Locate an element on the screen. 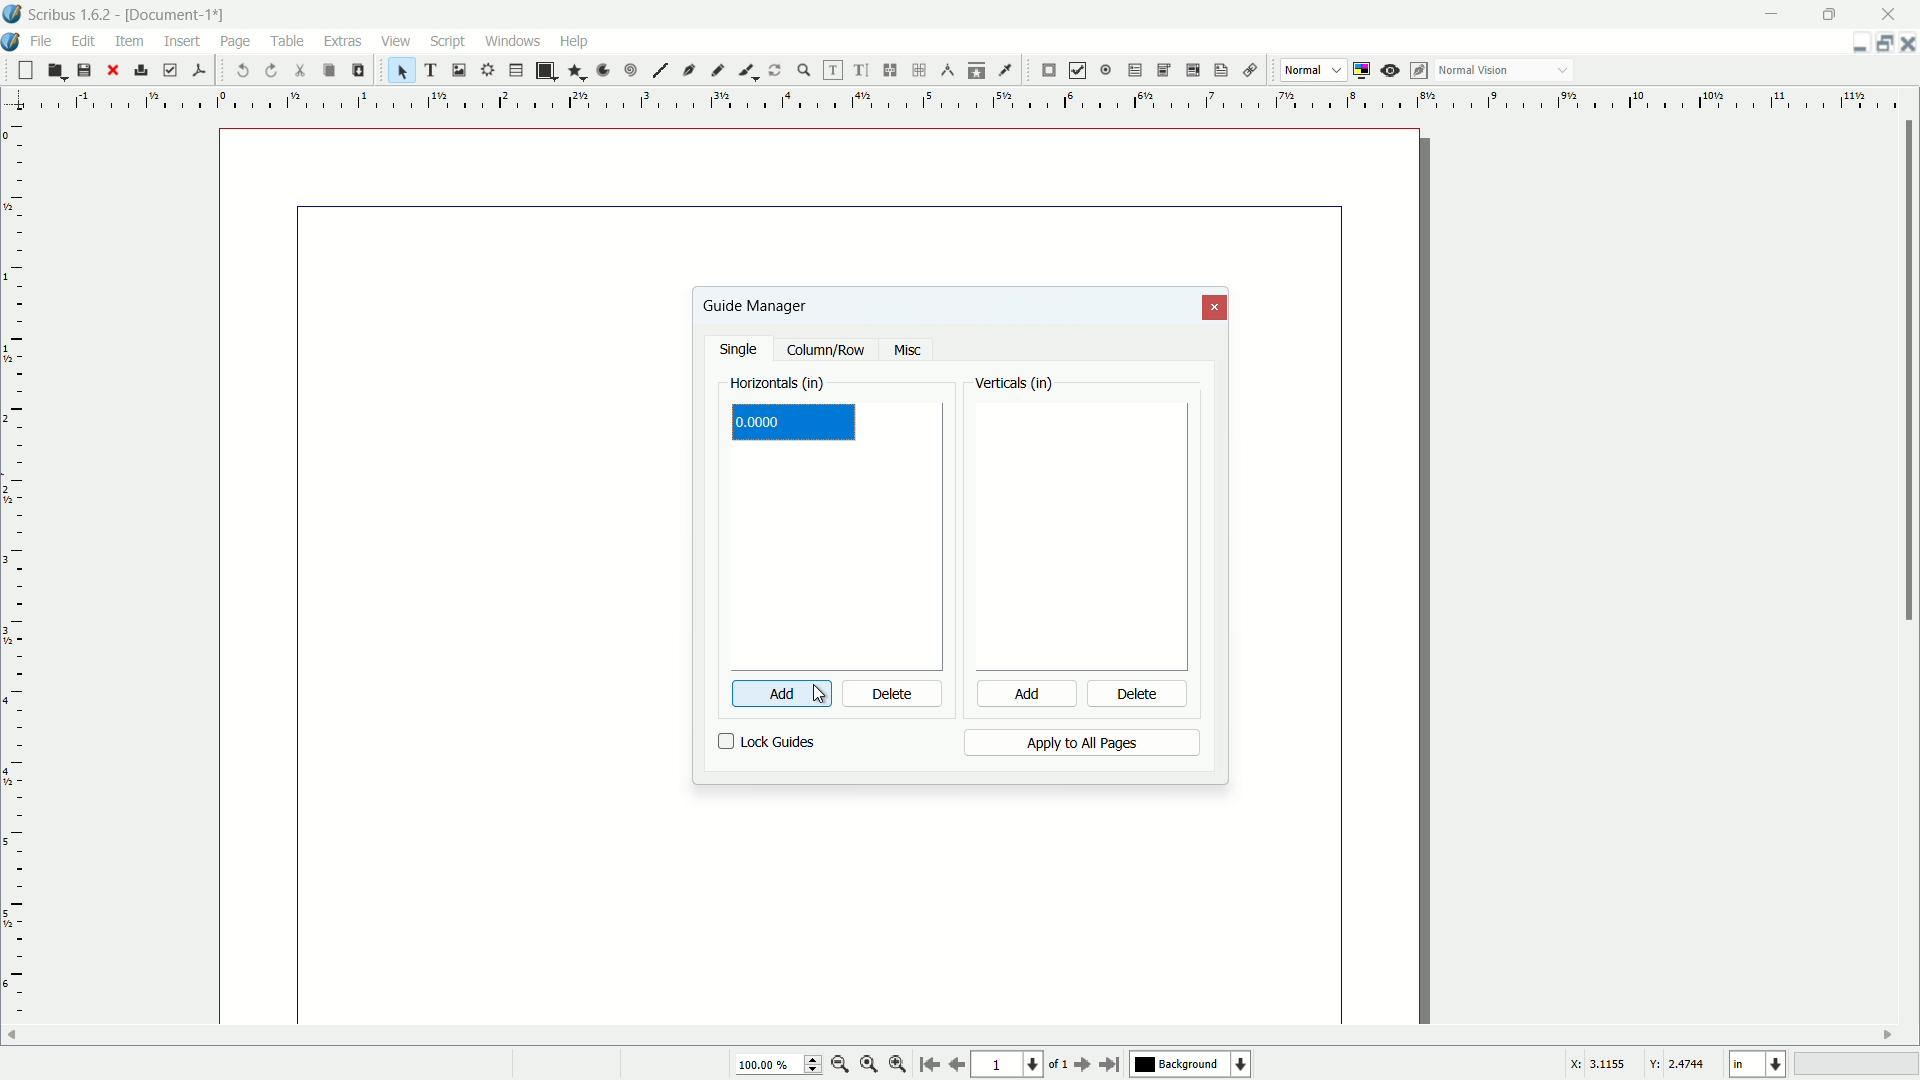 The width and height of the screenshot is (1920, 1080). render frame is located at coordinates (485, 70).